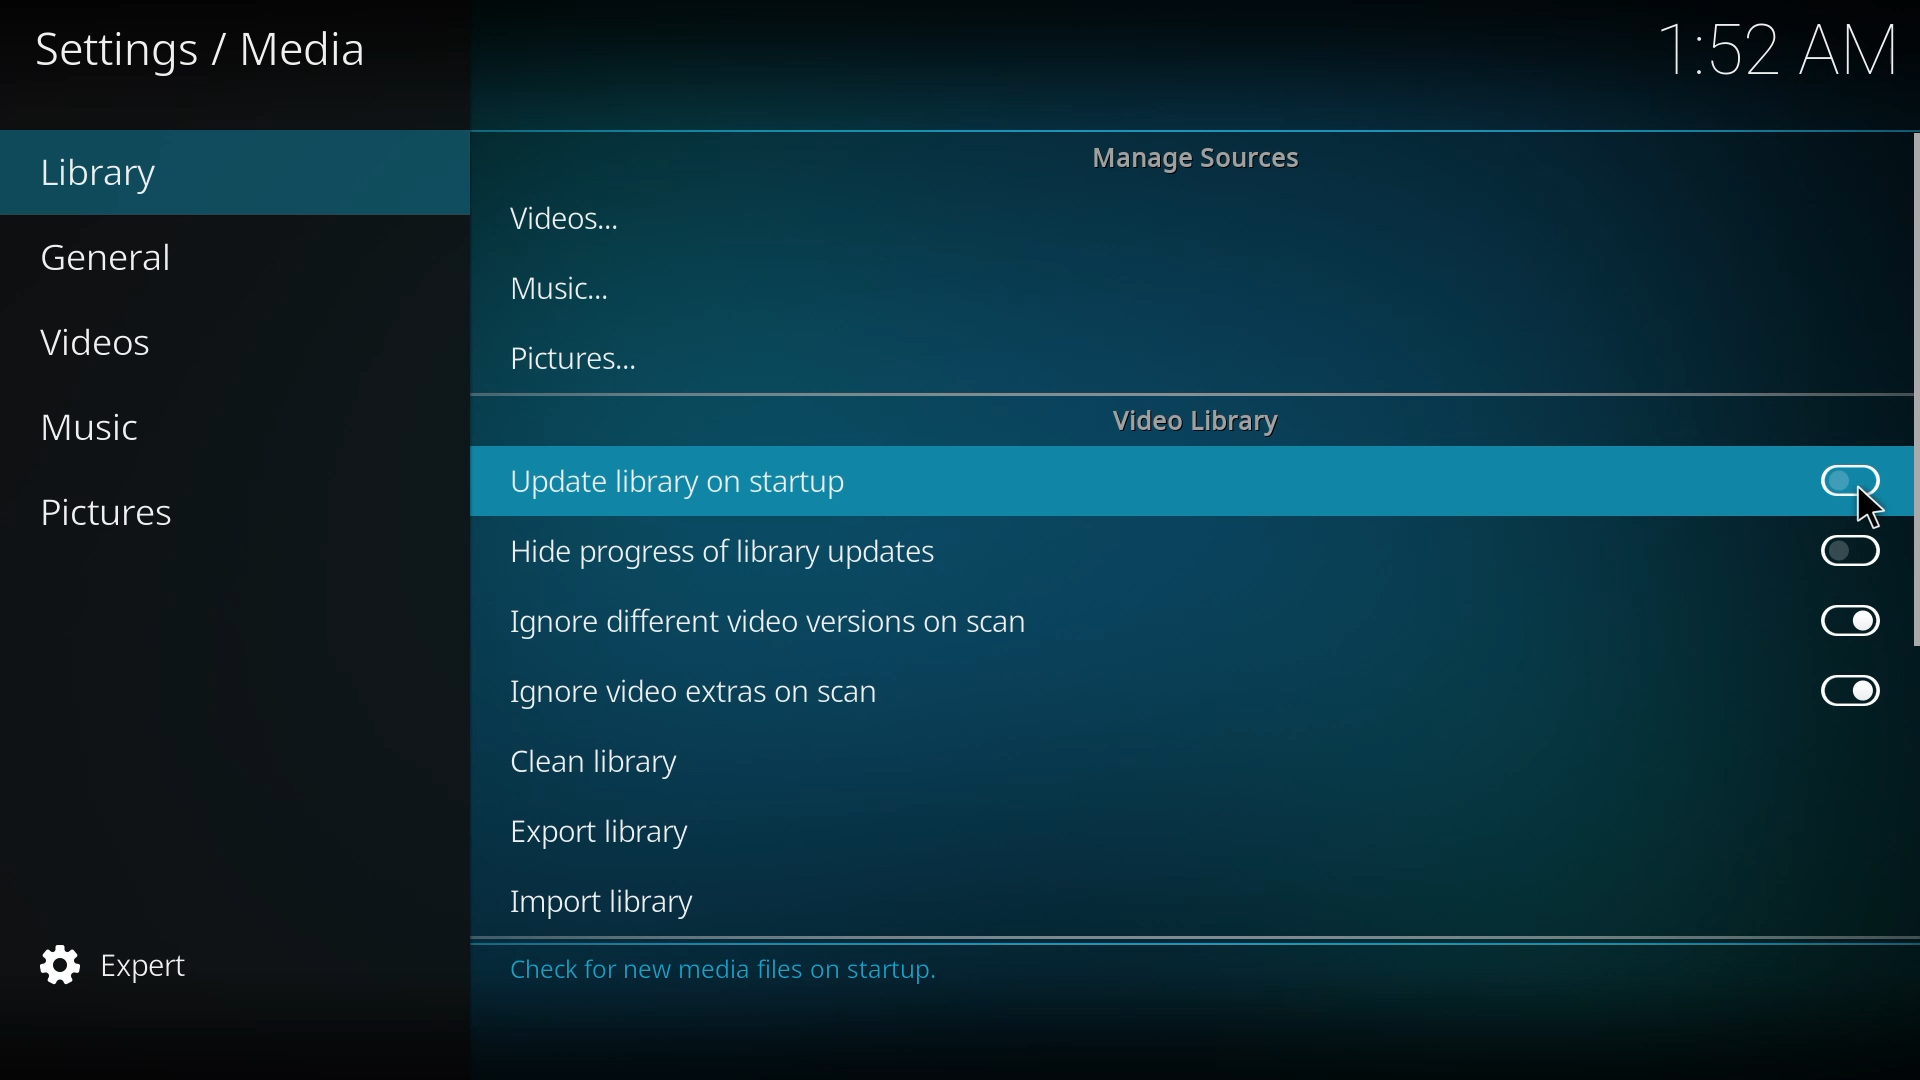 The width and height of the screenshot is (1920, 1080). Describe the element at coordinates (1780, 46) in the screenshot. I see `time` at that location.